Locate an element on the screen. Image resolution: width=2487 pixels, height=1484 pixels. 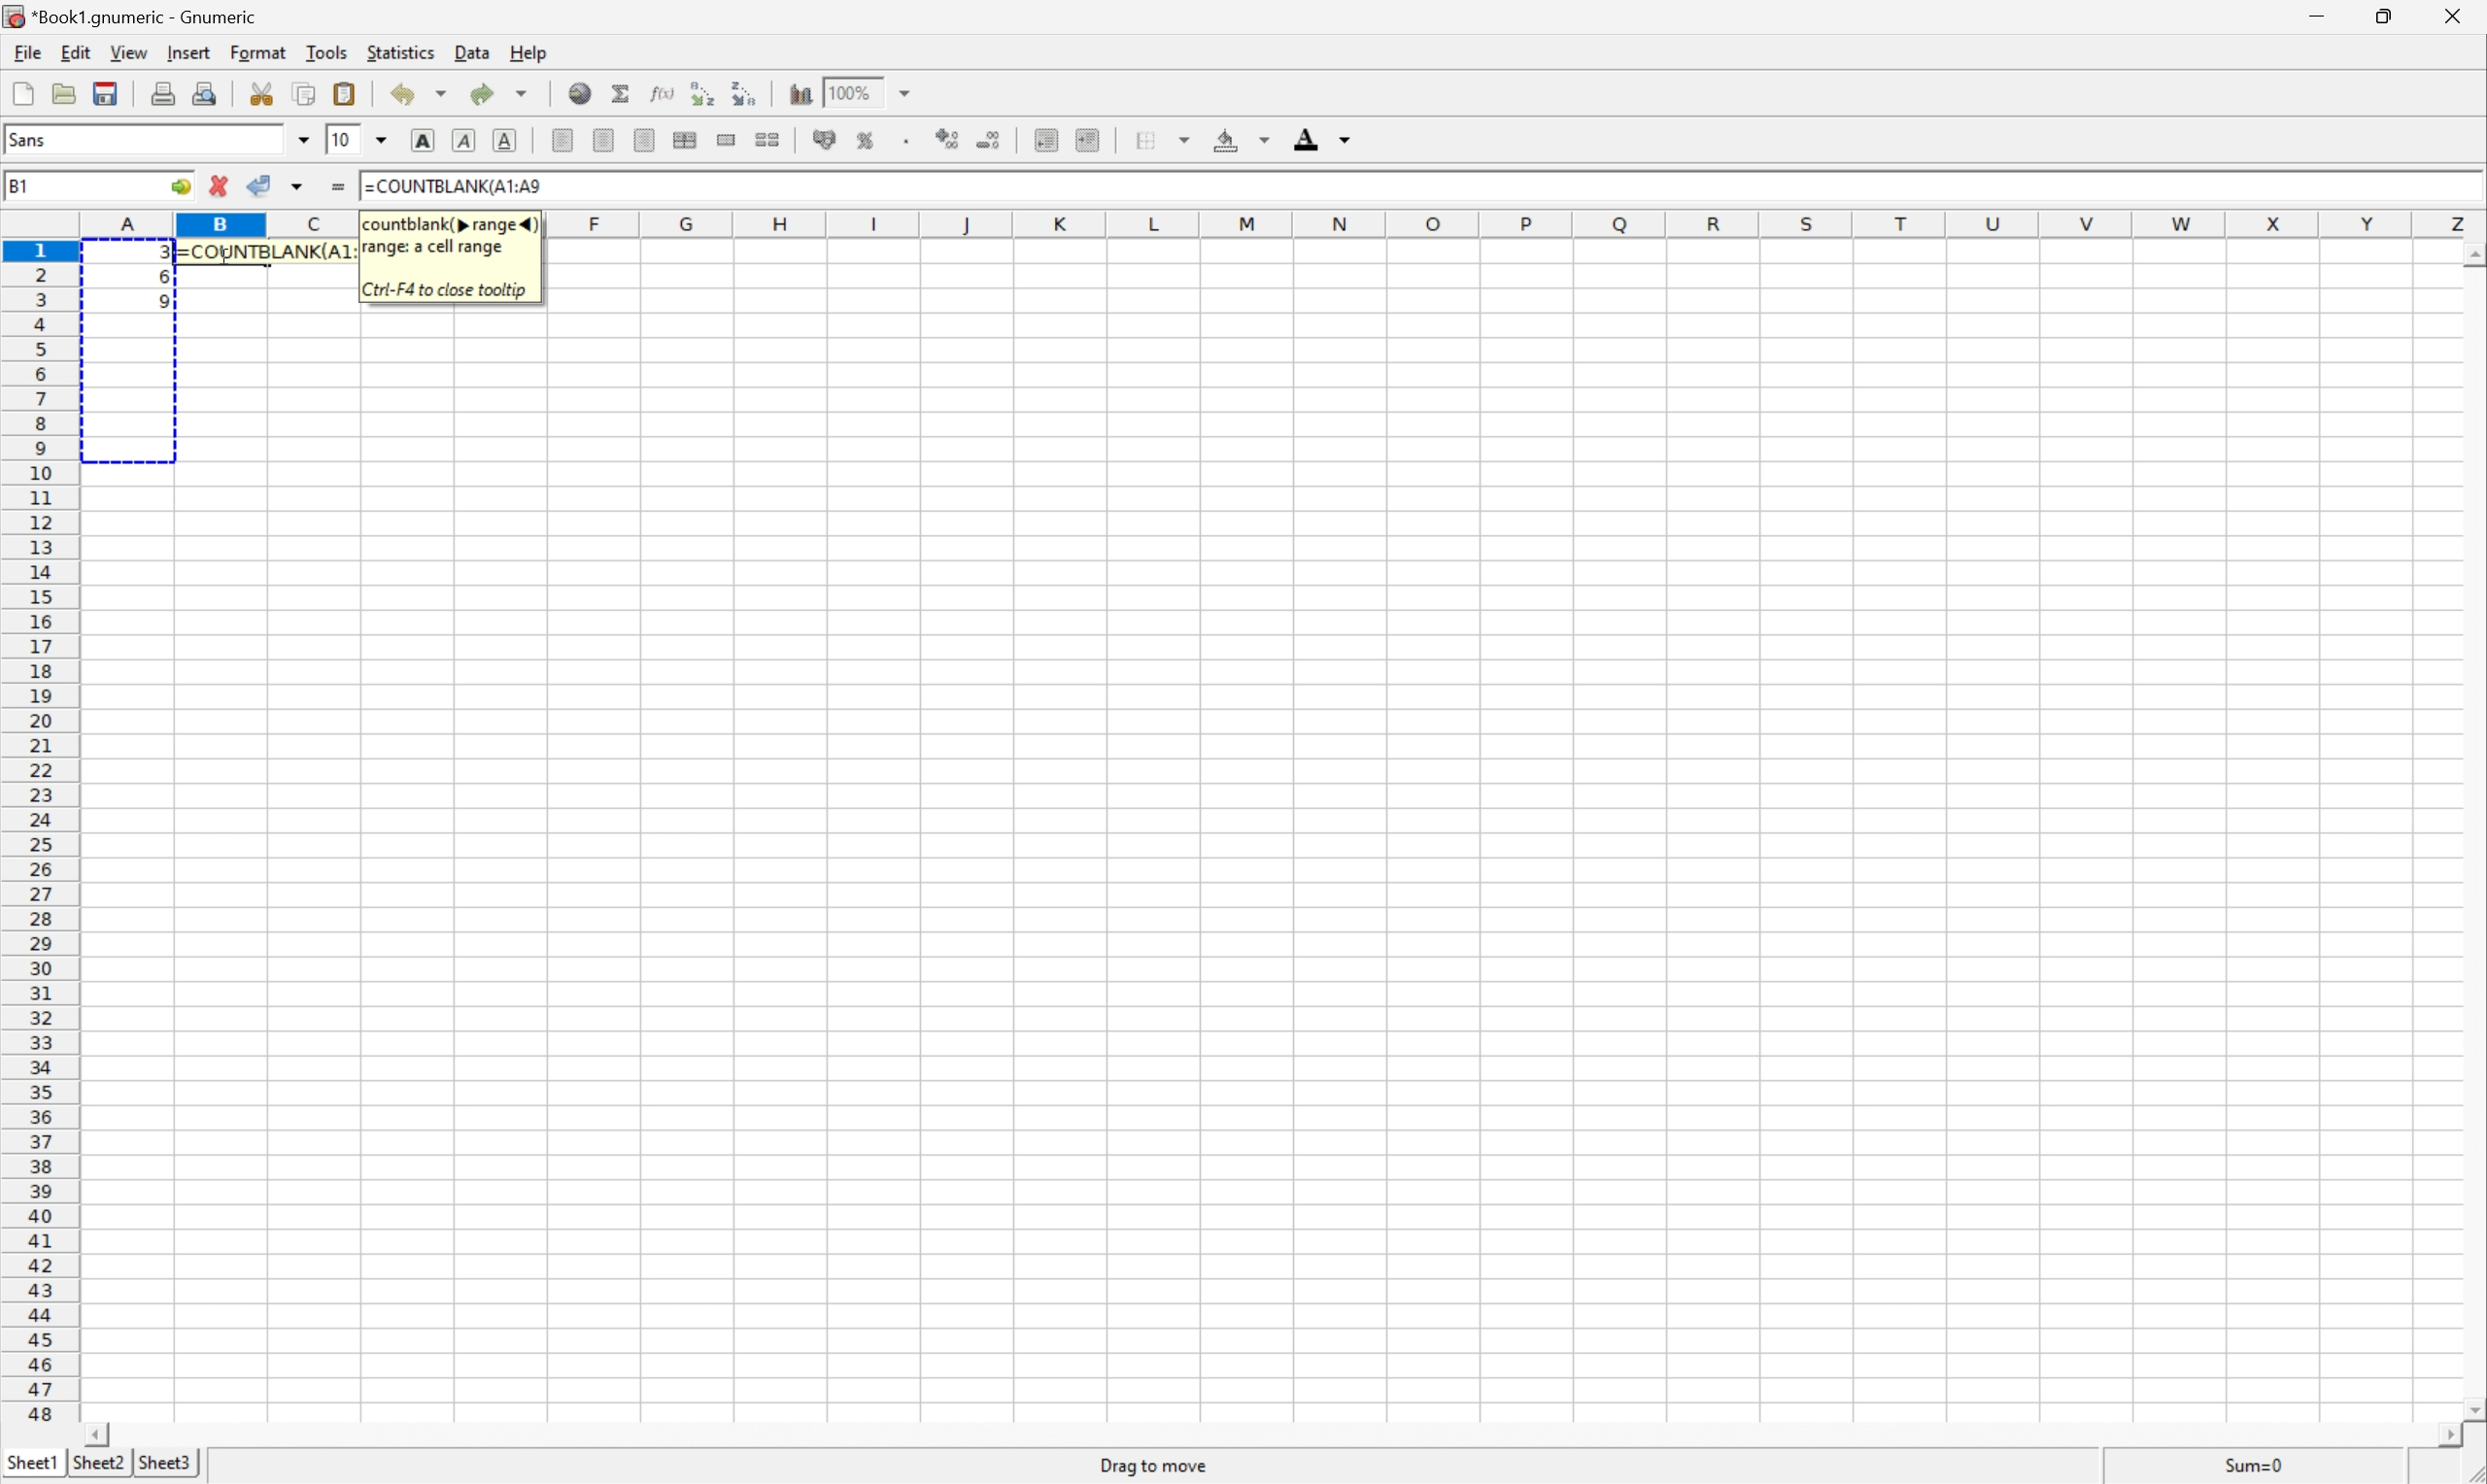
Sort the selected region in descending order based on the first column selected is located at coordinates (745, 93).